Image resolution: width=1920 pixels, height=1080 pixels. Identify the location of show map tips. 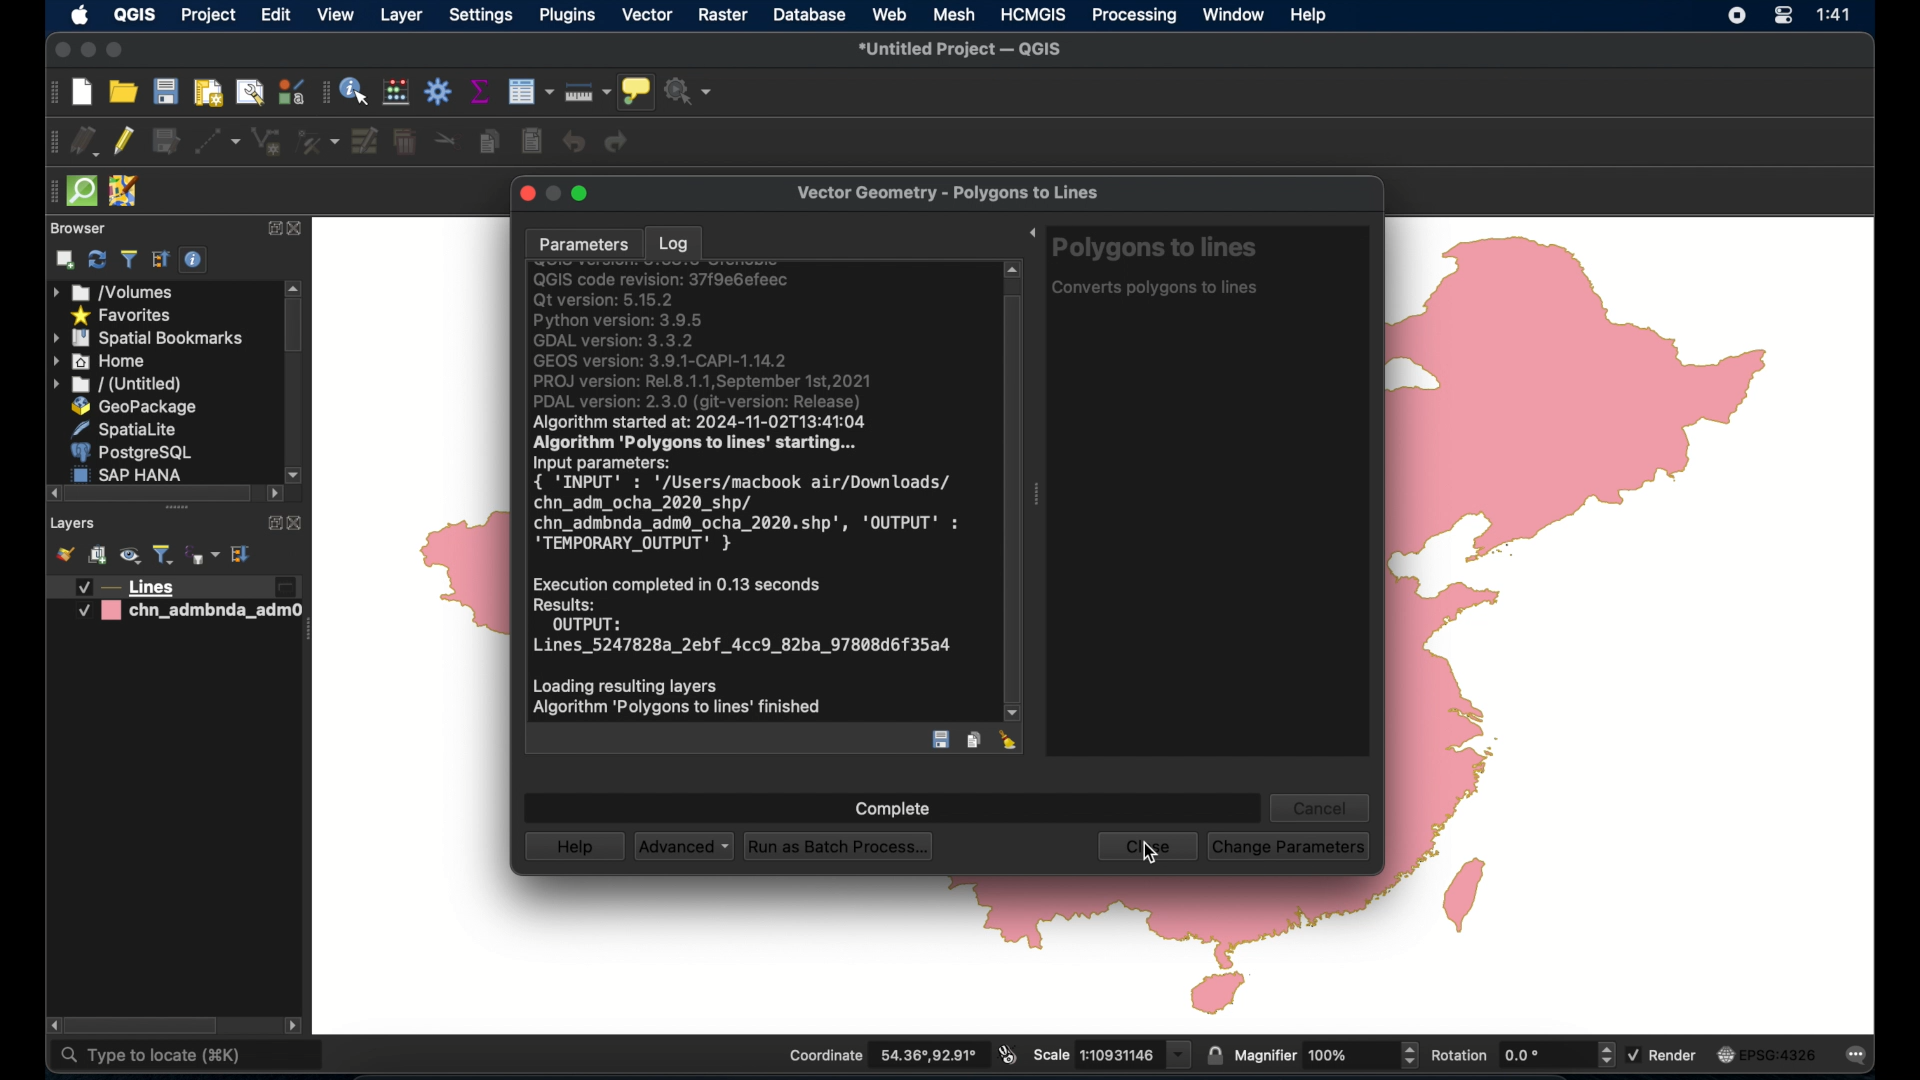
(637, 92).